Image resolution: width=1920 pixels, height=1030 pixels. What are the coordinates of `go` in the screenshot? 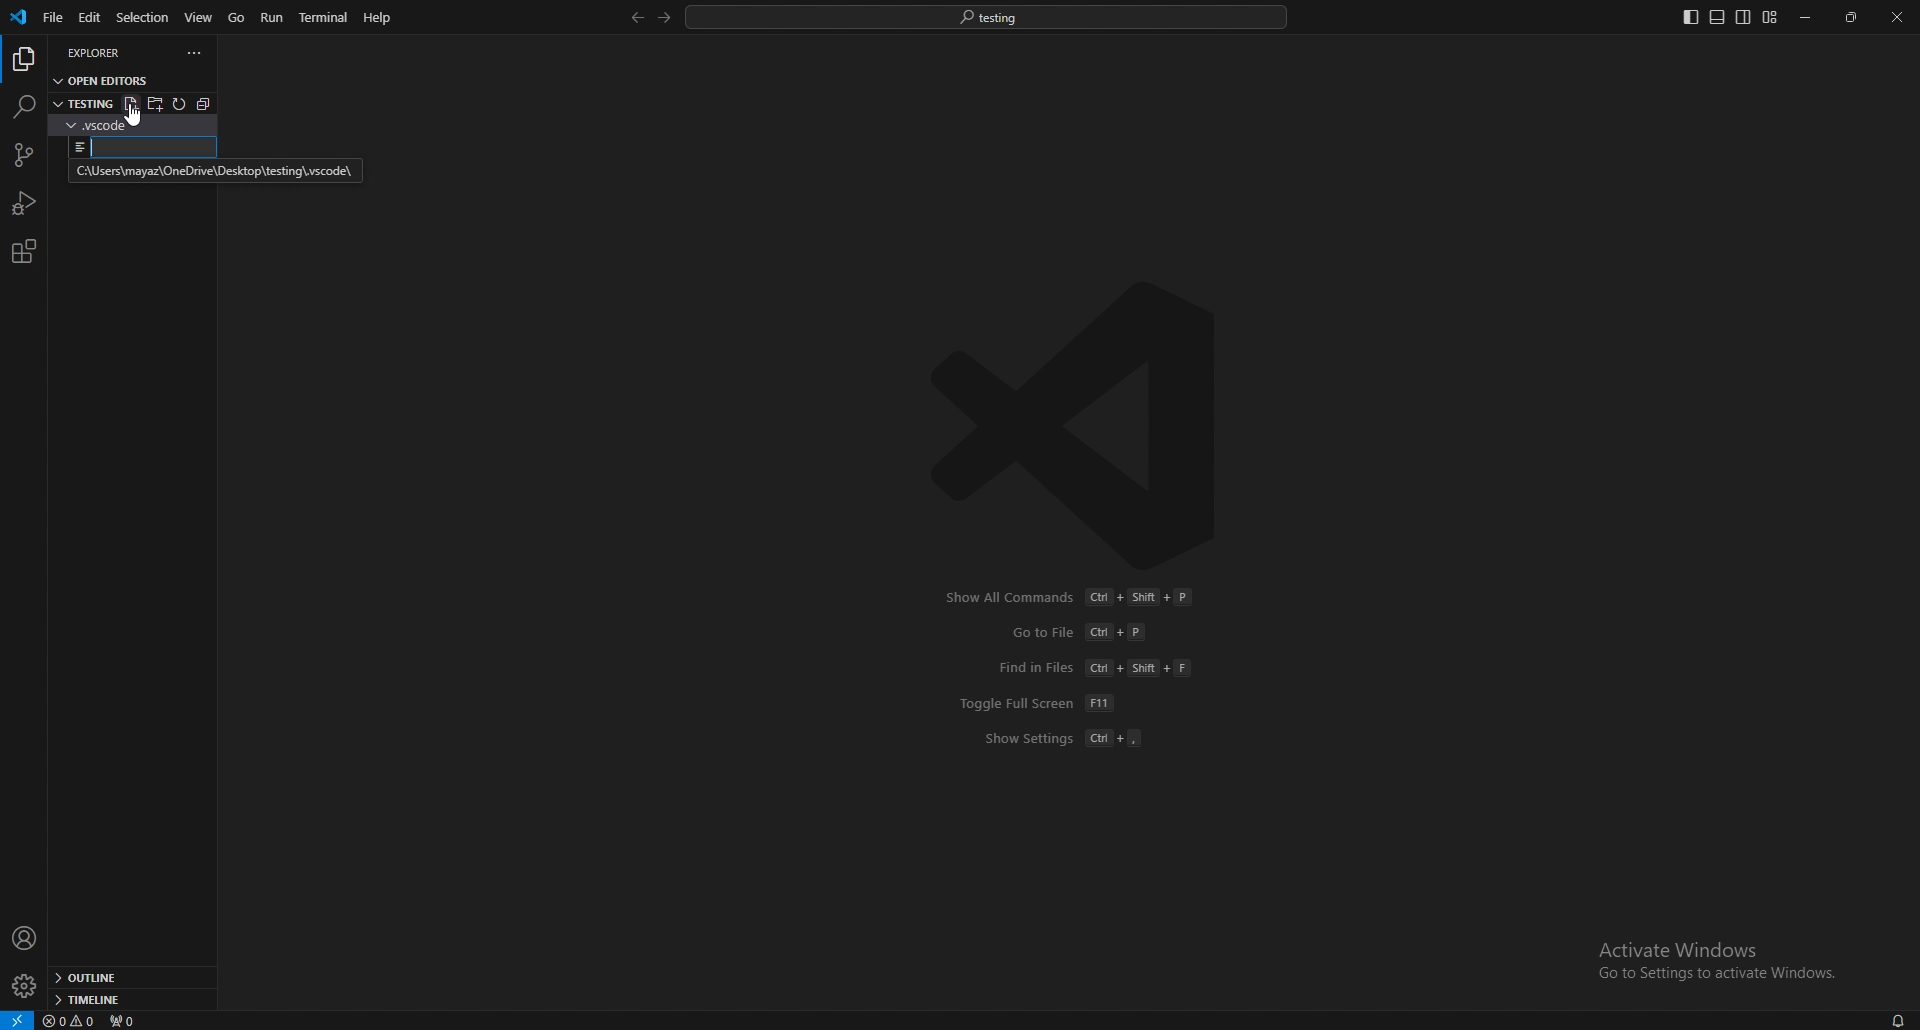 It's located at (237, 18).